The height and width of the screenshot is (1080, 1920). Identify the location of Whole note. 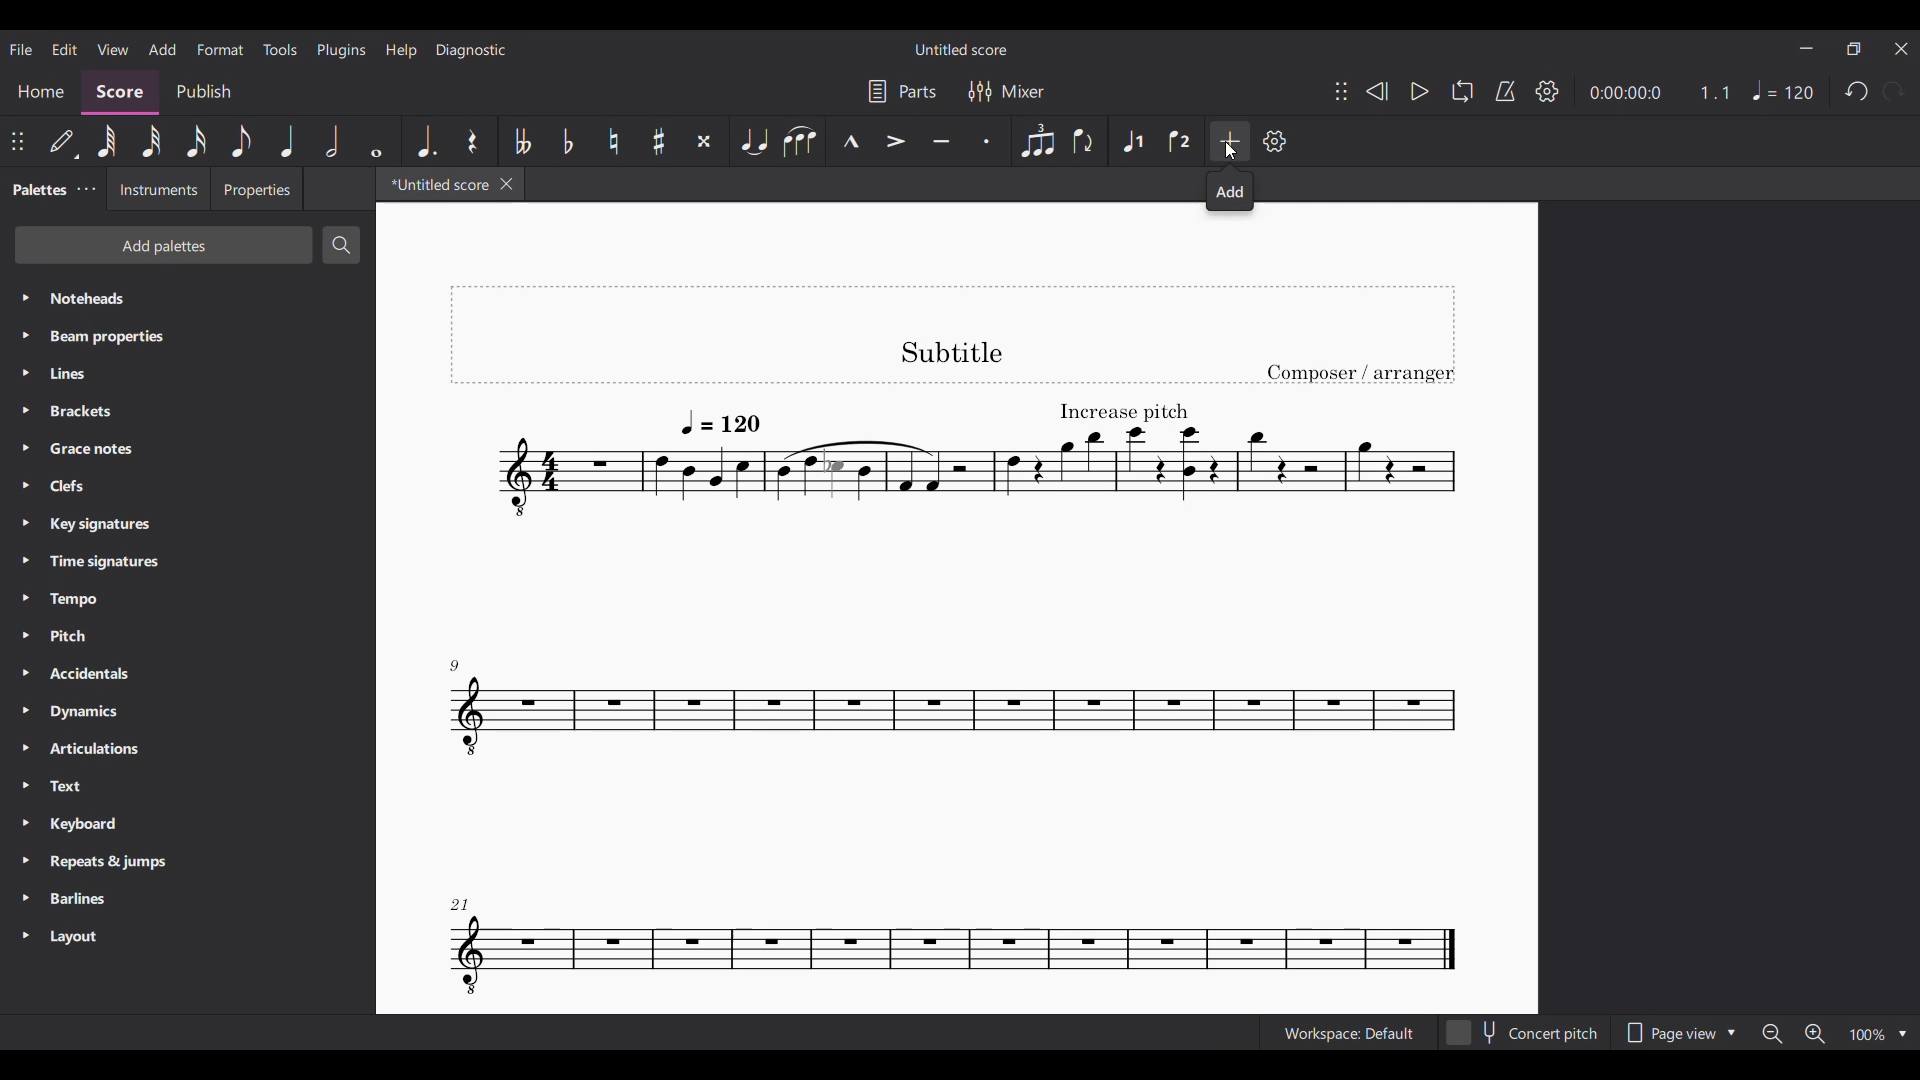
(378, 141).